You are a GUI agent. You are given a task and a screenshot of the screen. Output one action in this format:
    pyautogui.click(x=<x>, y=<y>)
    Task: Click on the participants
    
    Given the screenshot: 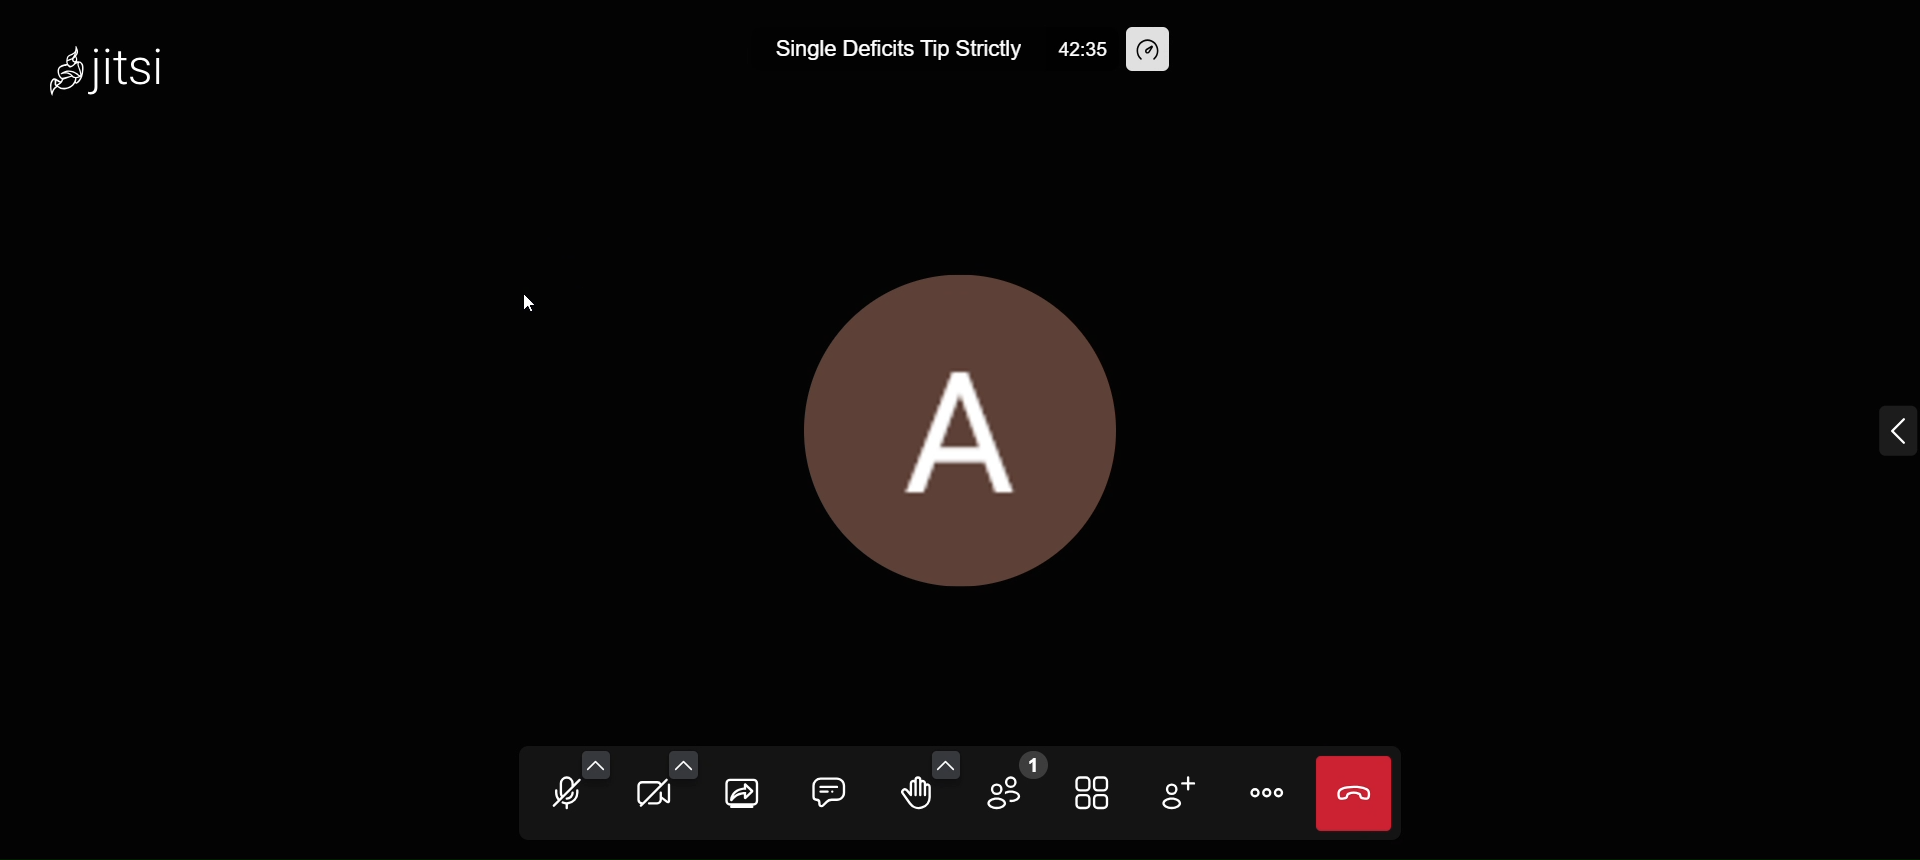 What is the action you would take?
    pyautogui.click(x=1016, y=783)
    